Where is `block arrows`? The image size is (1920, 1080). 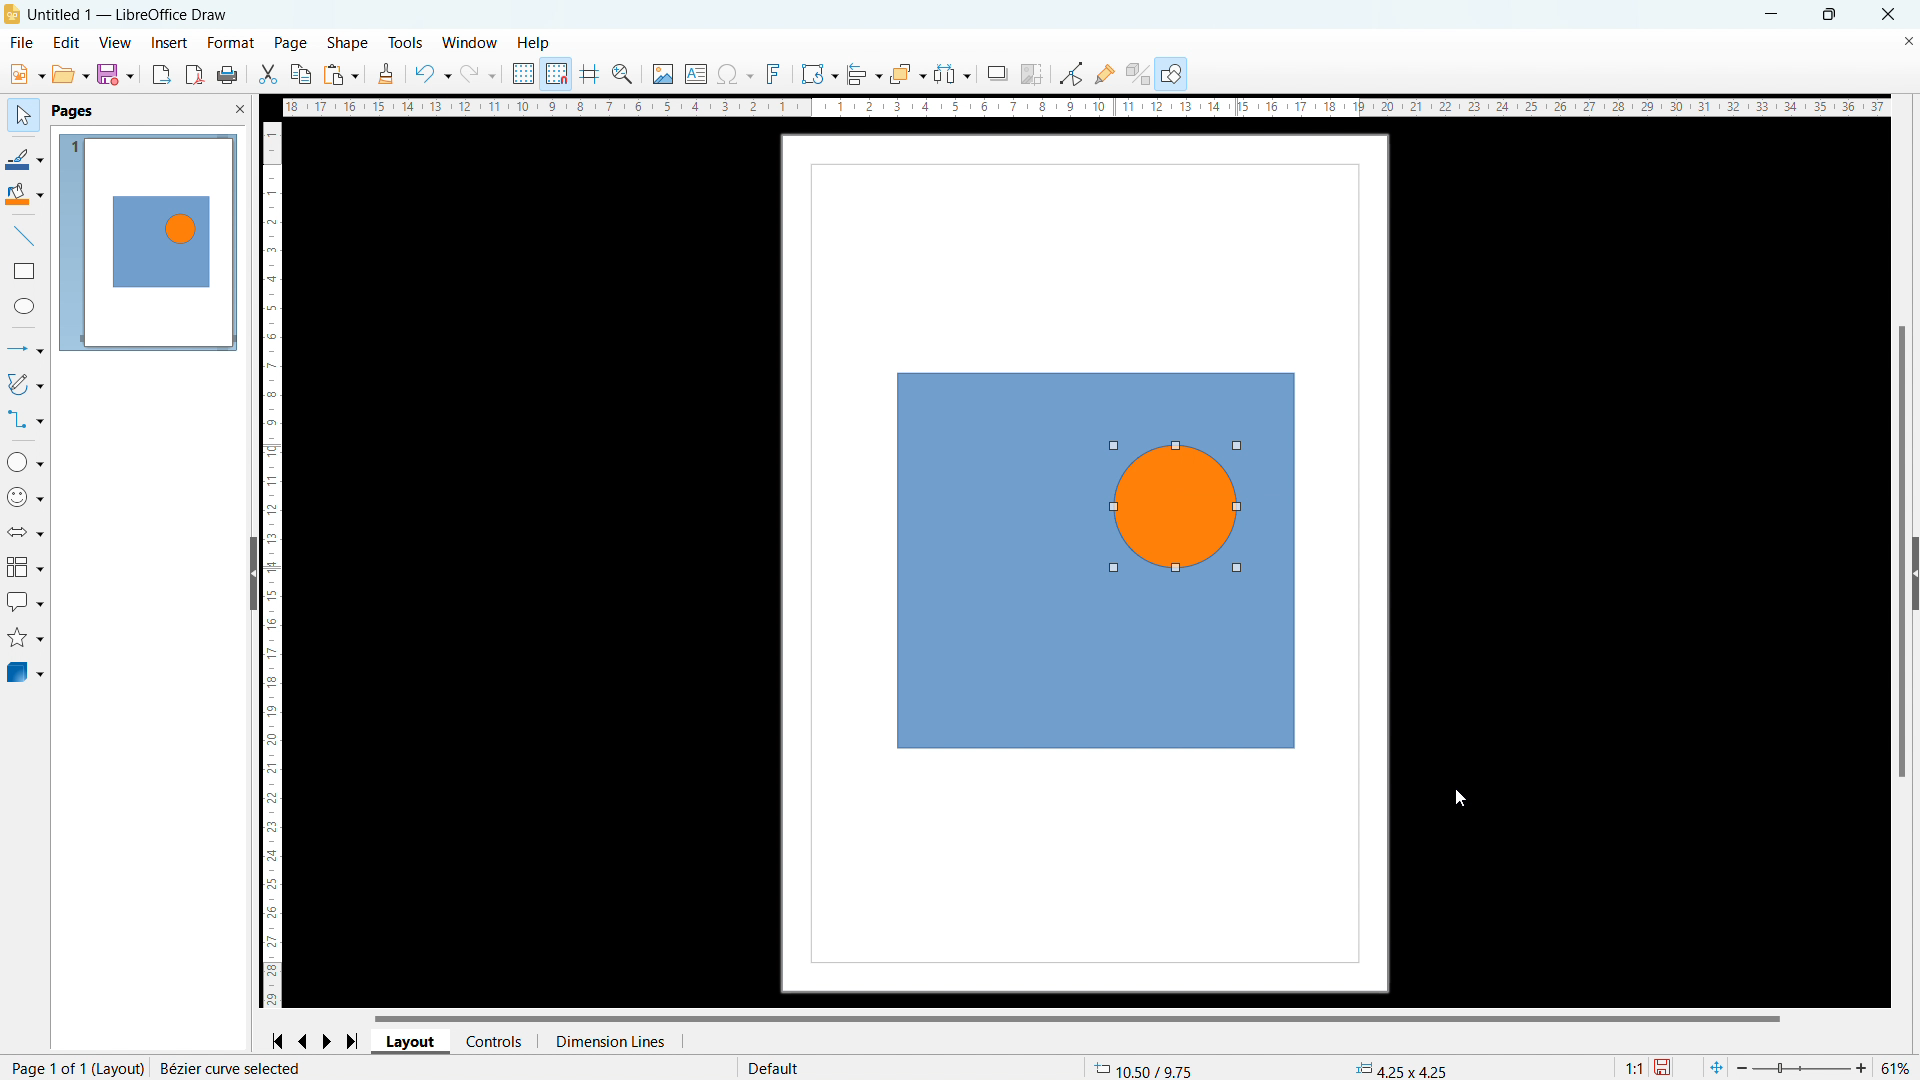
block arrows is located at coordinates (26, 533).